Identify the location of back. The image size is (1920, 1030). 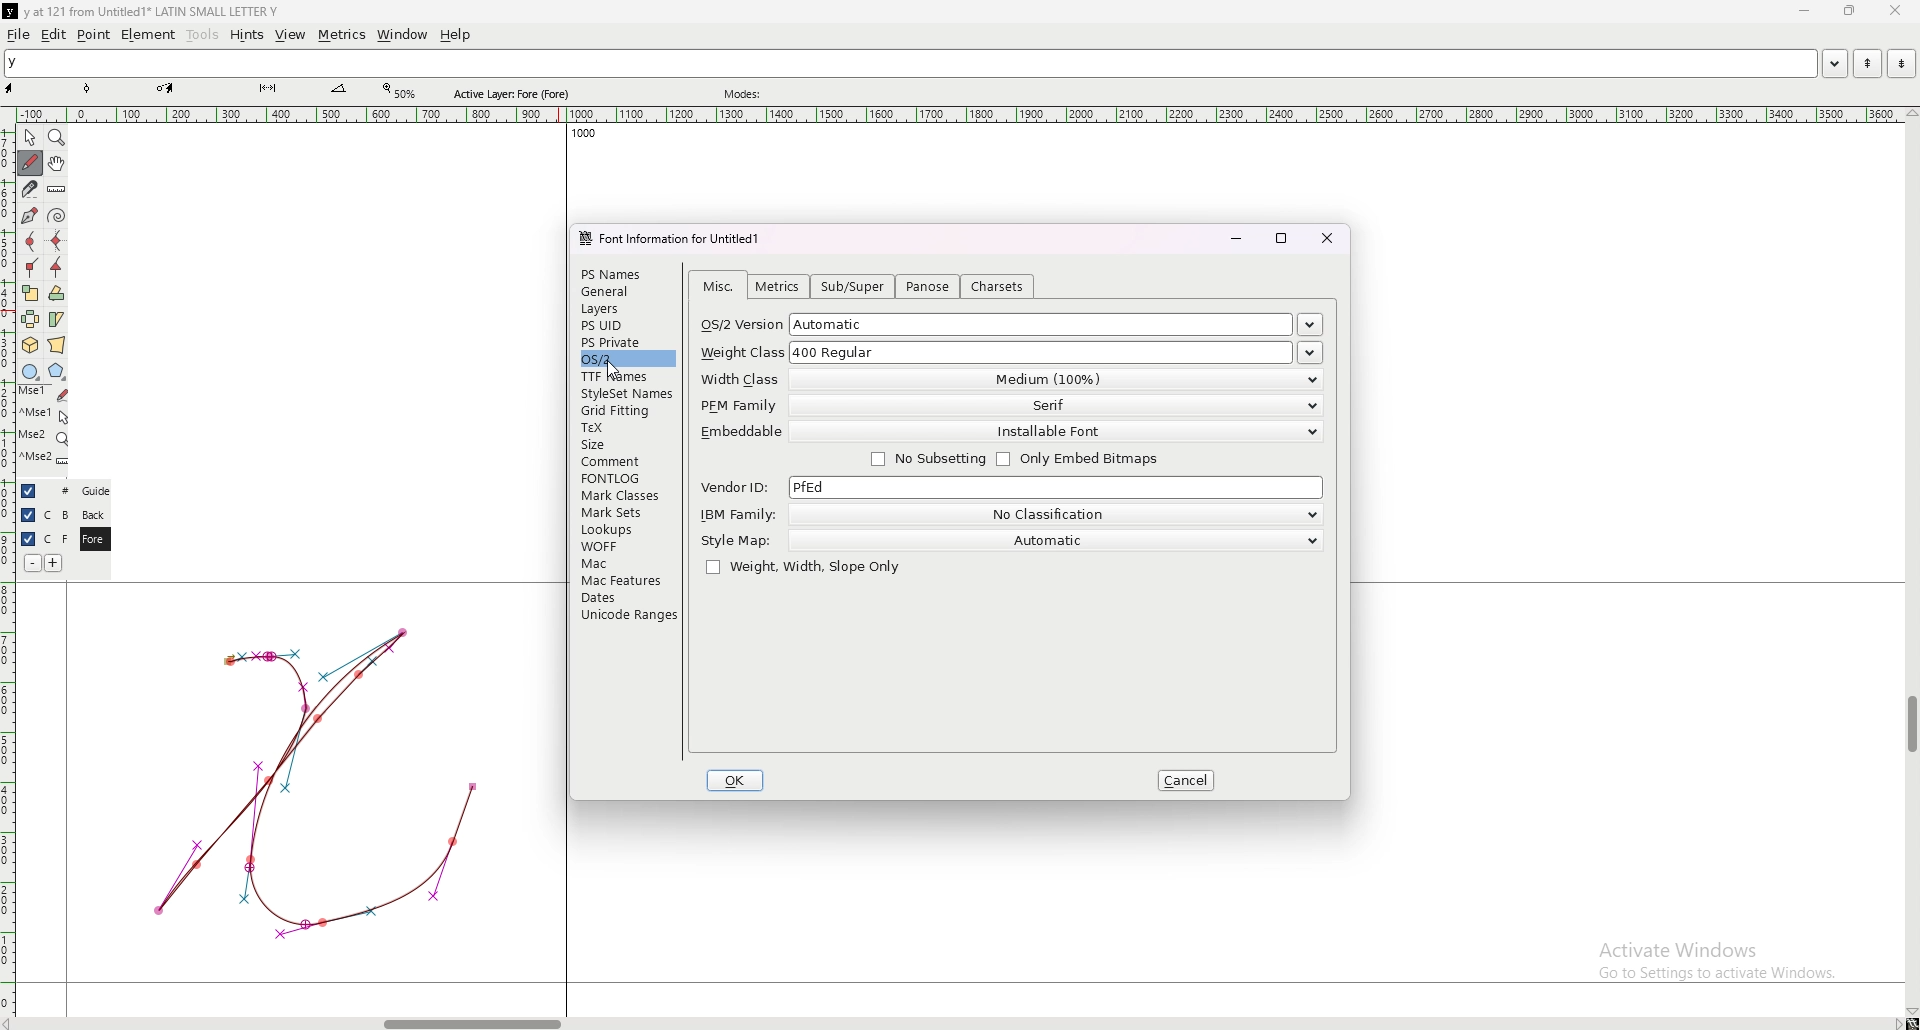
(93, 515).